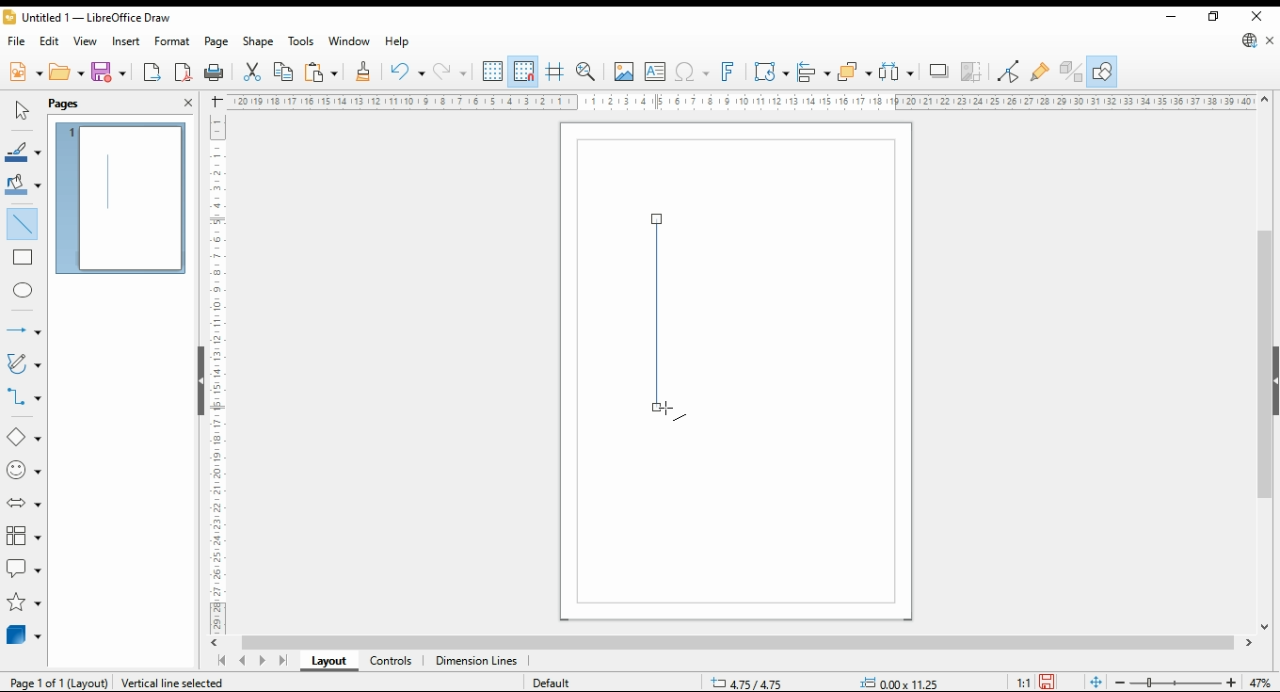  Describe the element at coordinates (771, 72) in the screenshot. I see `transformations` at that location.